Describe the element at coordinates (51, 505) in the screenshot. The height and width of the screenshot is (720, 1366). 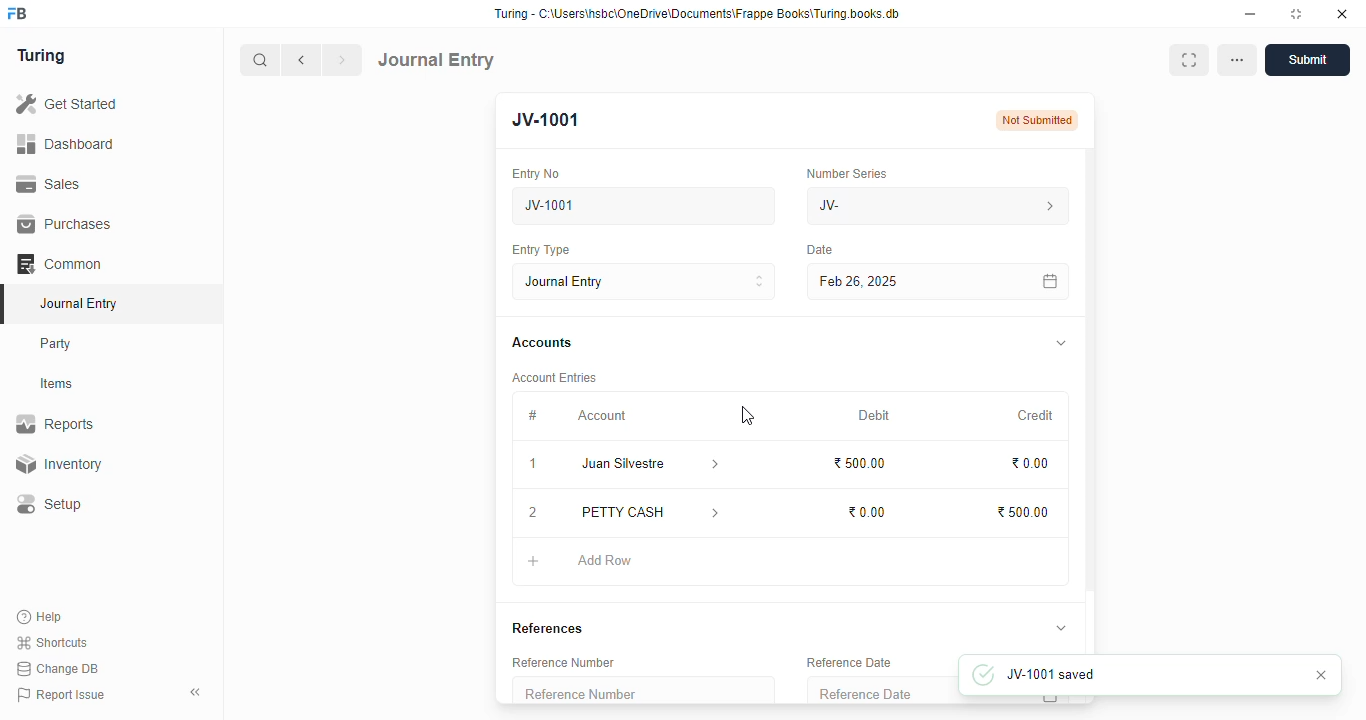
I see `setup` at that location.